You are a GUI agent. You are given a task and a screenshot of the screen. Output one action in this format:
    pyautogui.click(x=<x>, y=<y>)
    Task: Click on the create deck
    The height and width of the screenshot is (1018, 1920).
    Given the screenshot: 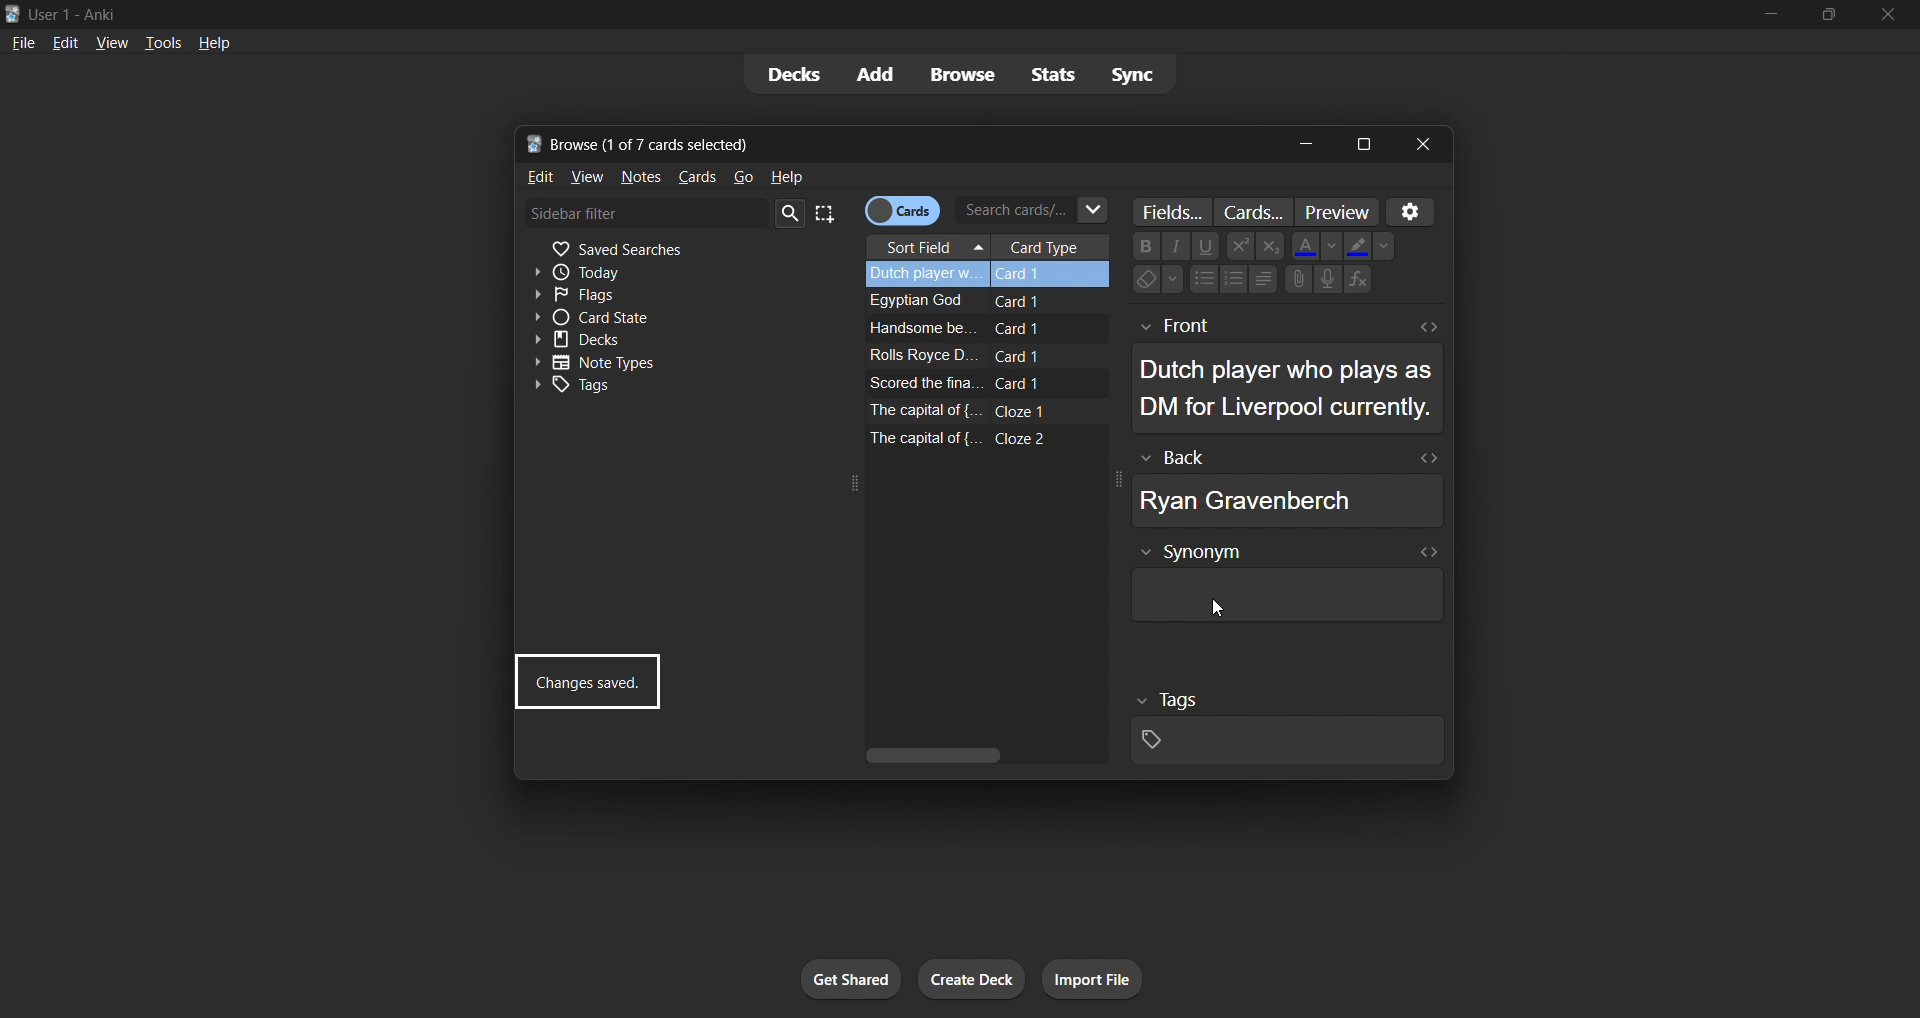 What is the action you would take?
    pyautogui.click(x=971, y=980)
    